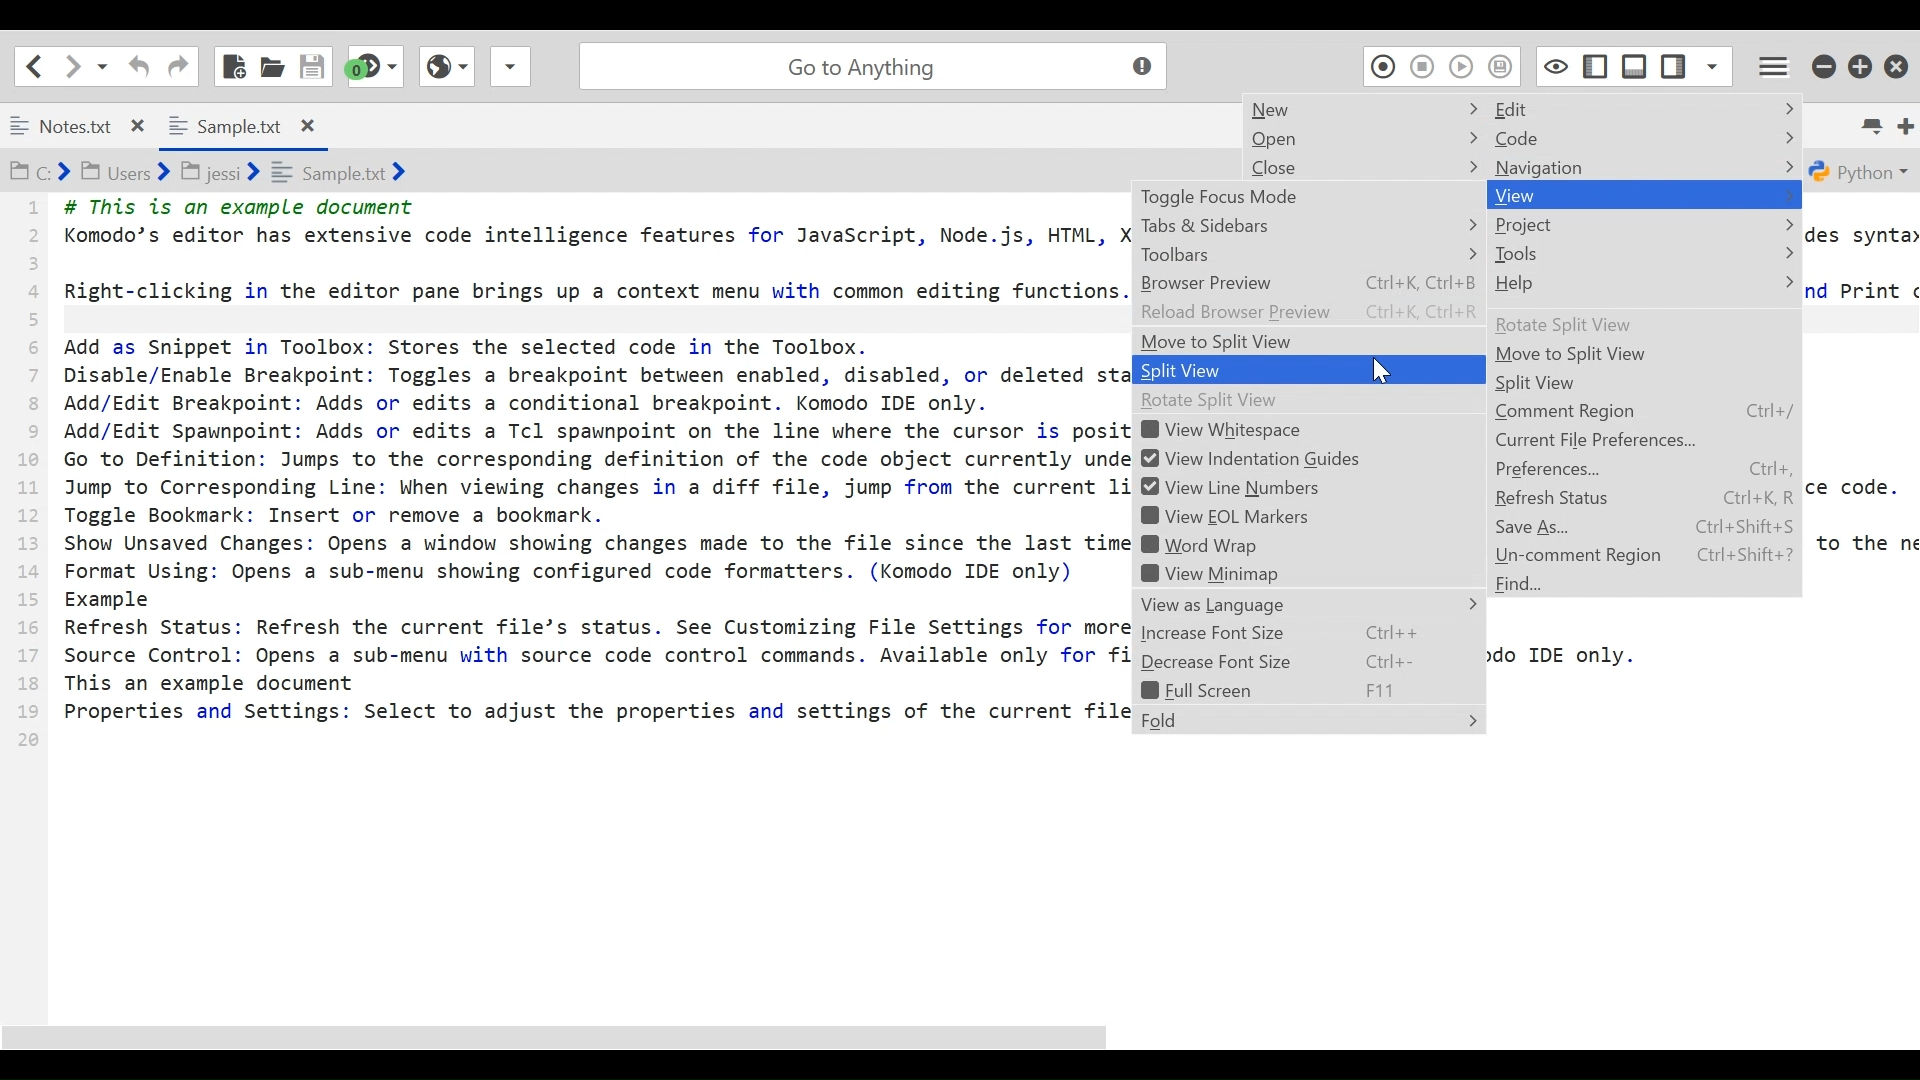  What do you see at coordinates (1309, 226) in the screenshot?
I see `Tabs & Sidebars` at bounding box center [1309, 226].